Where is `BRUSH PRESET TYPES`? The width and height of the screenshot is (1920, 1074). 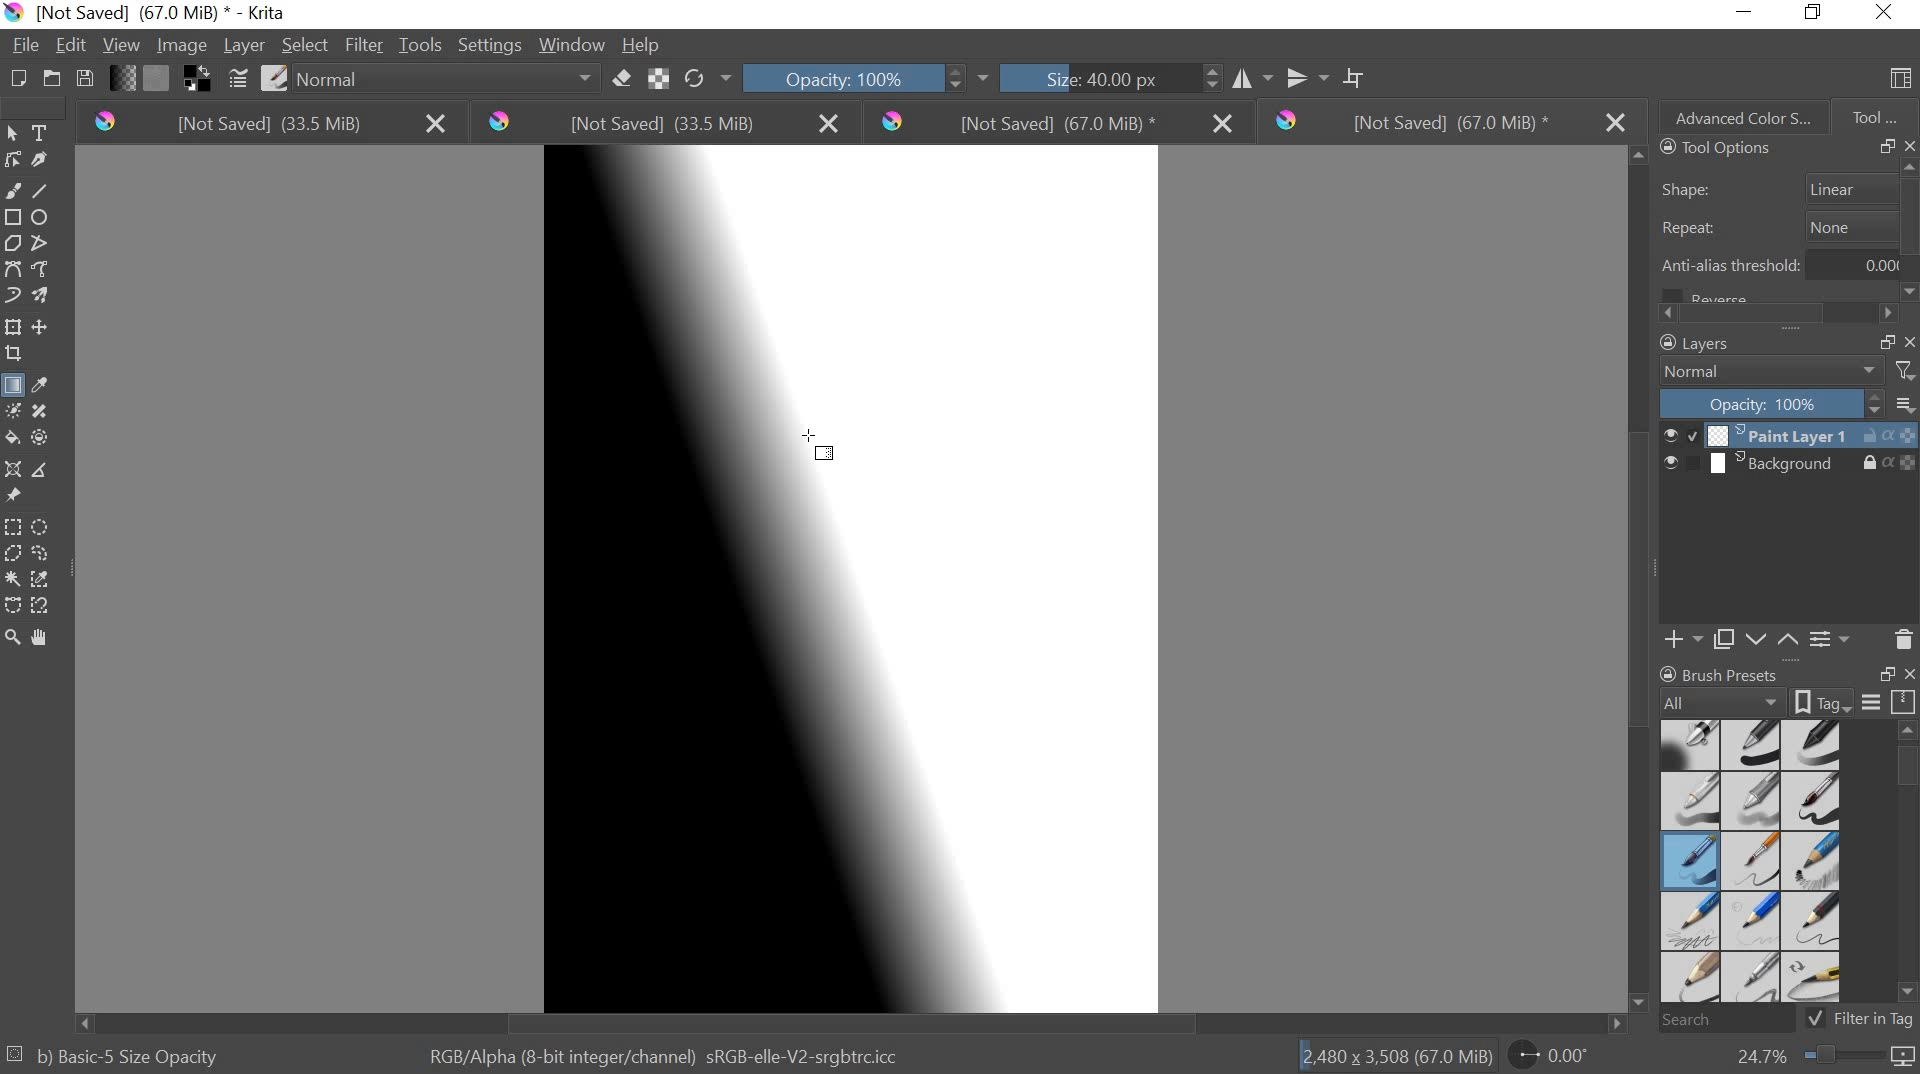
BRUSH PRESET TYPES is located at coordinates (1756, 861).